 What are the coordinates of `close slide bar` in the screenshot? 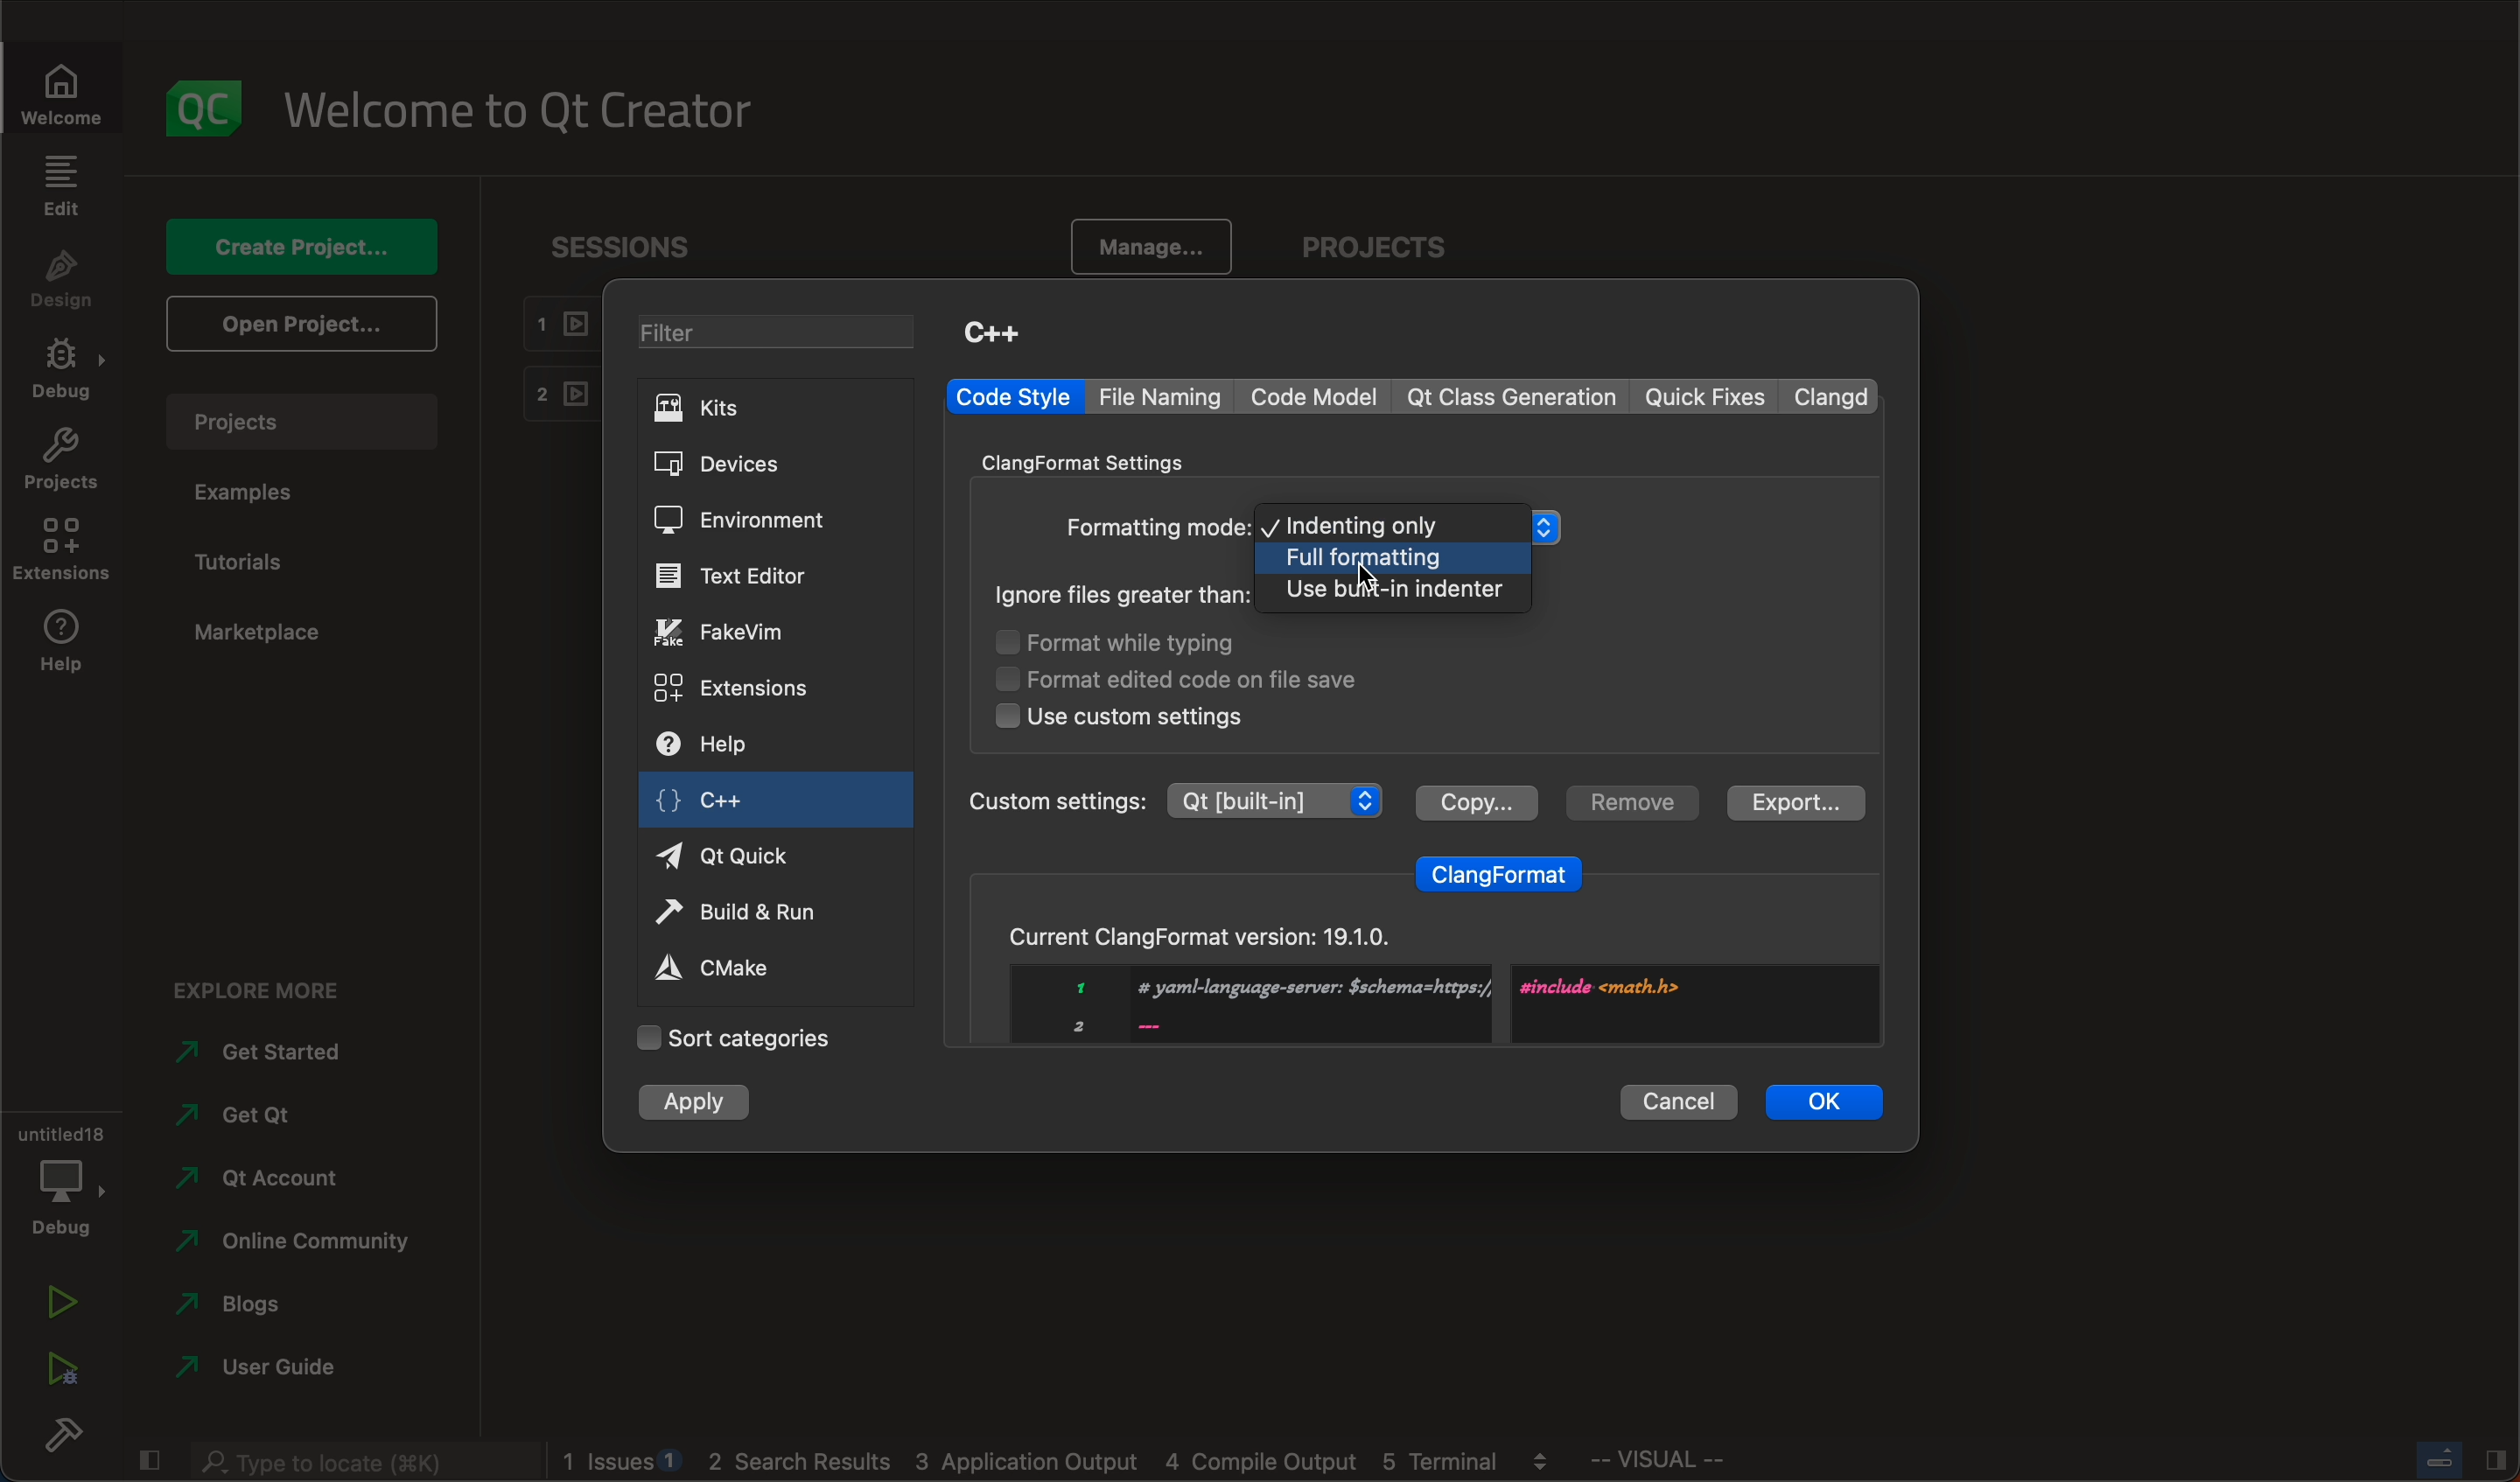 It's located at (2458, 1459).